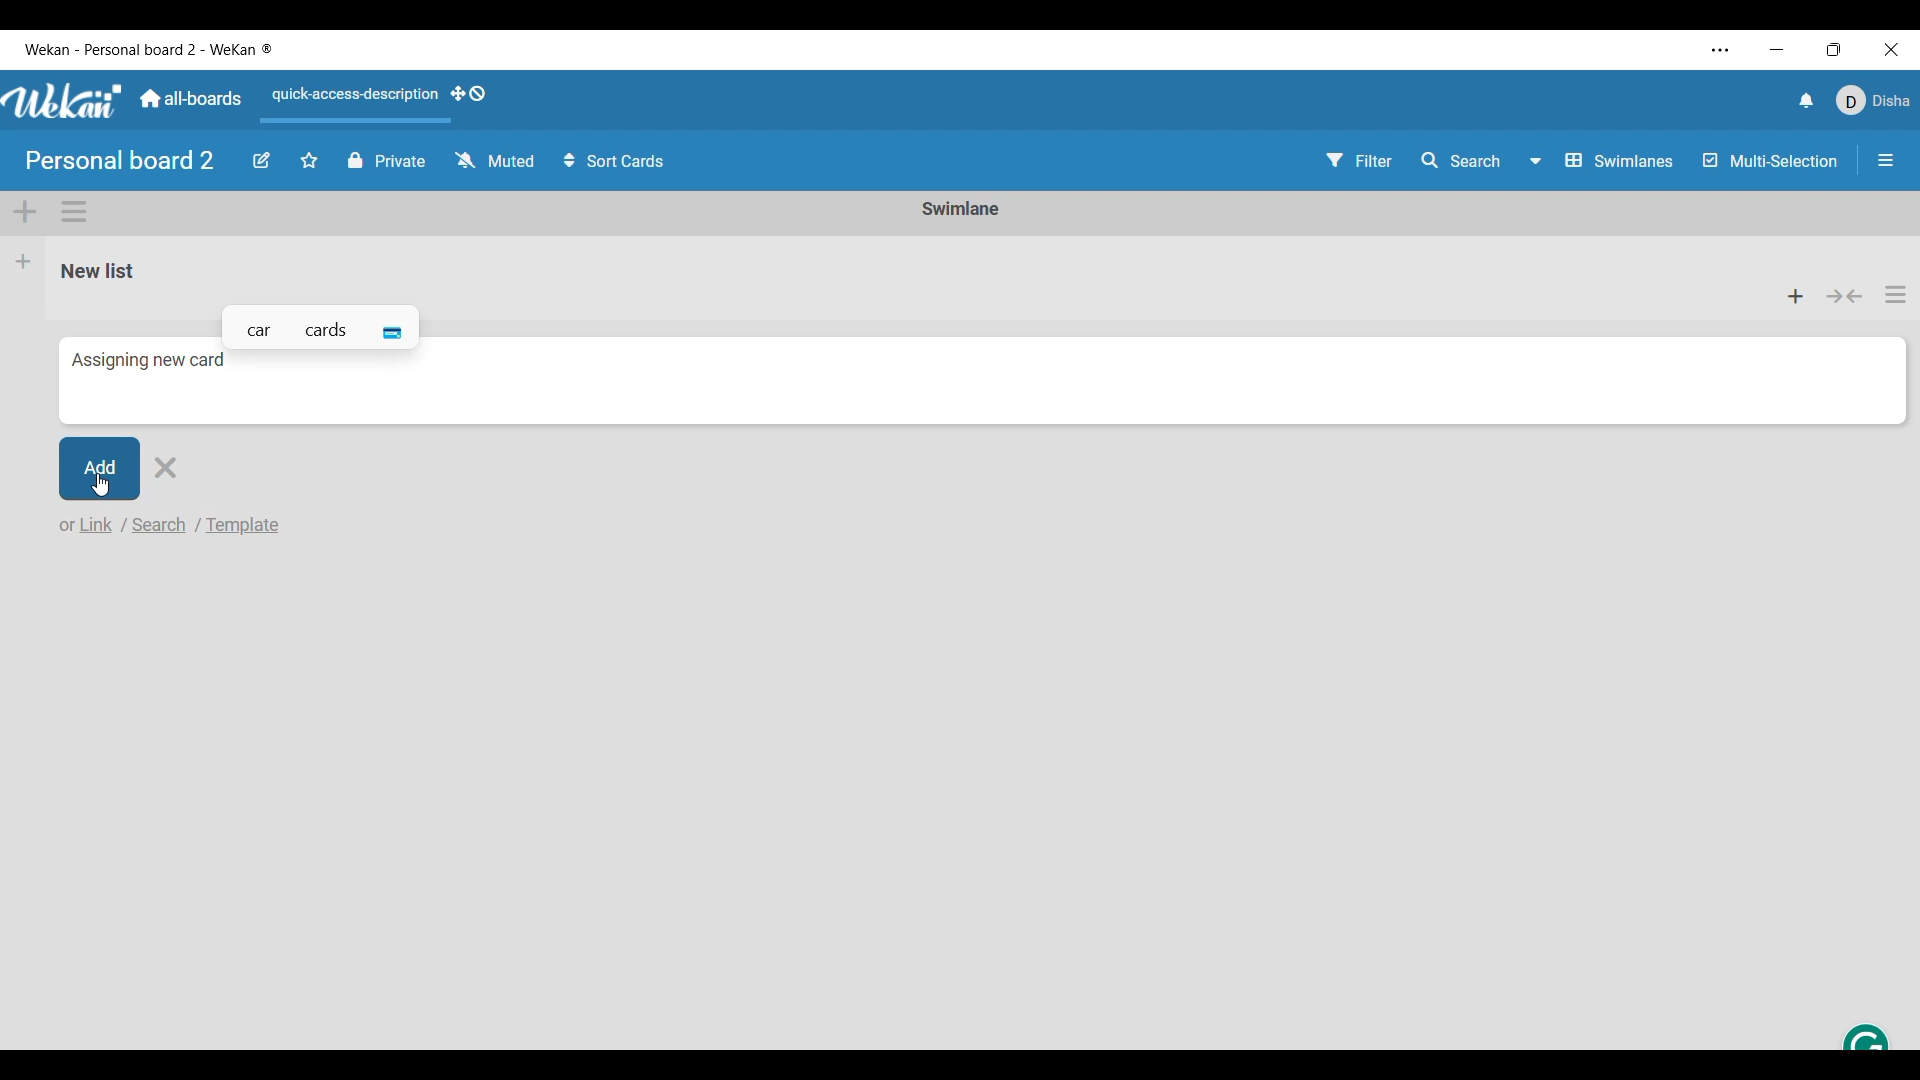  Describe the element at coordinates (121, 160) in the screenshot. I see `Board title` at that location.